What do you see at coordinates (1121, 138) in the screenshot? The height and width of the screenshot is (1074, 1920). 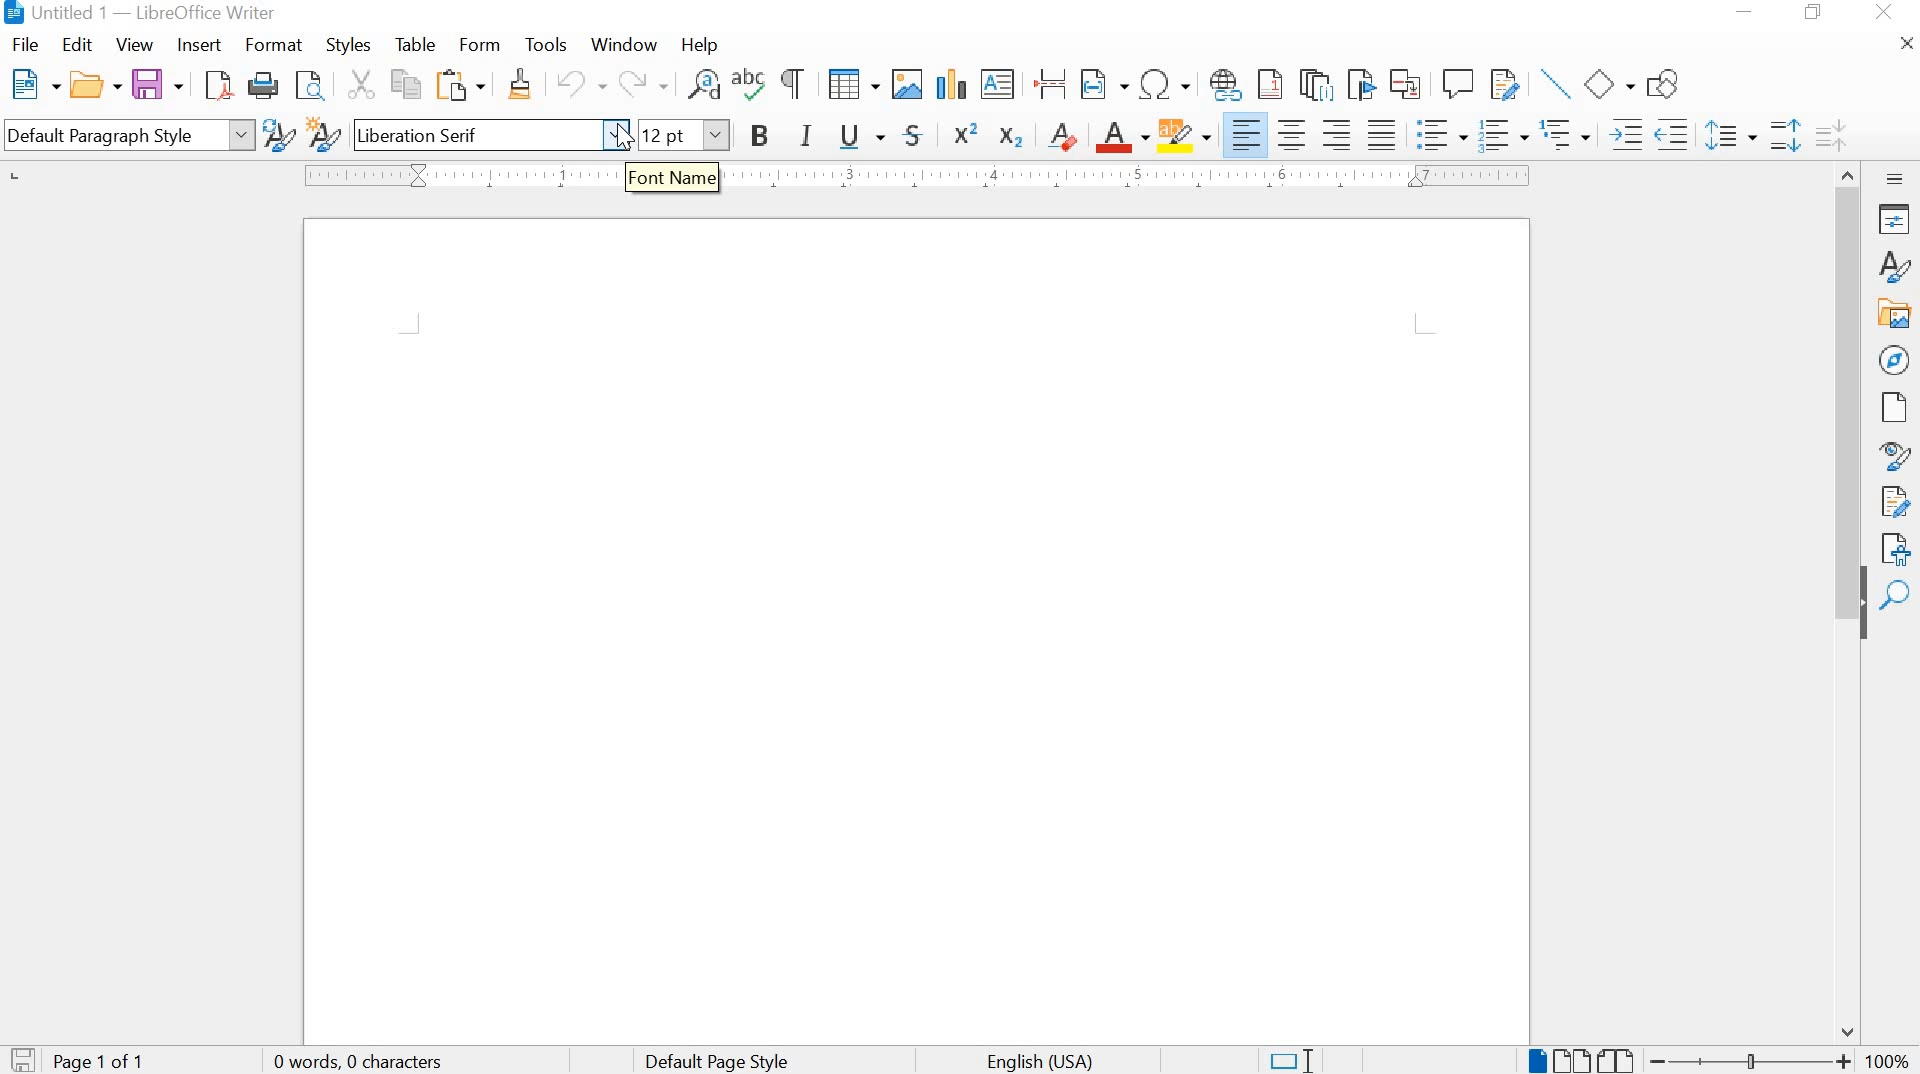 I see `FONT COLOR` at bounding box center [1121, 138].